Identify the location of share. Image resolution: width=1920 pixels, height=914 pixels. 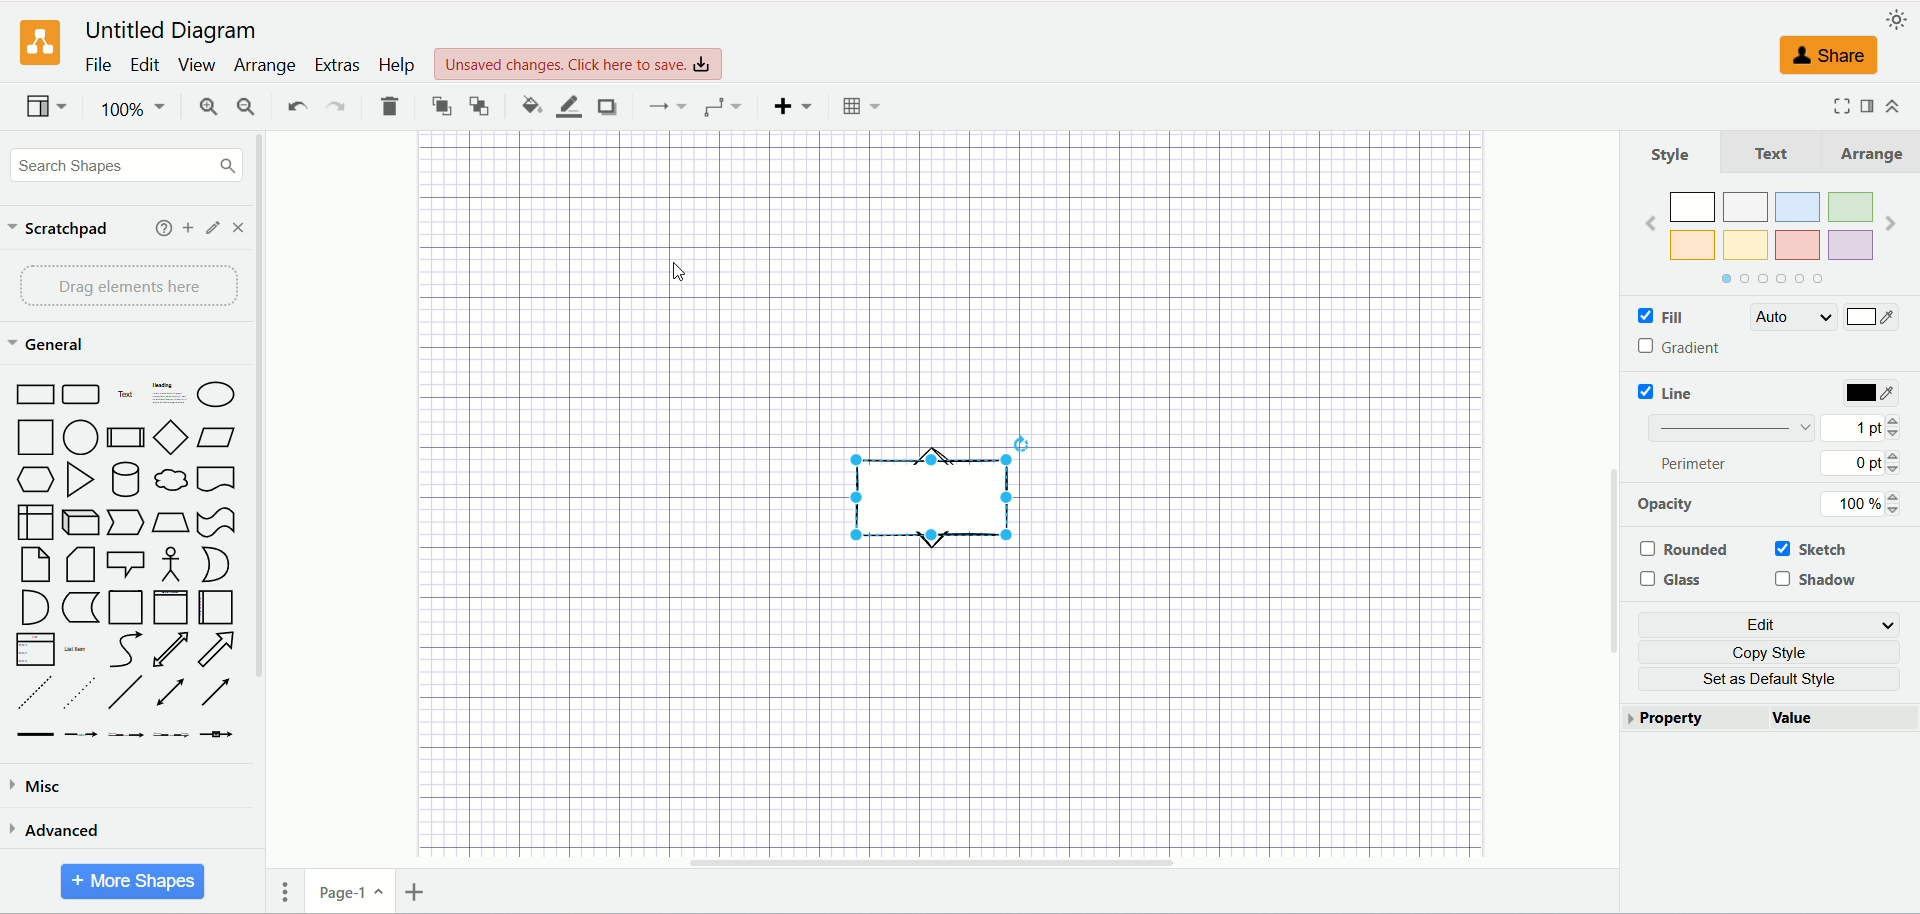
(1829, 55).